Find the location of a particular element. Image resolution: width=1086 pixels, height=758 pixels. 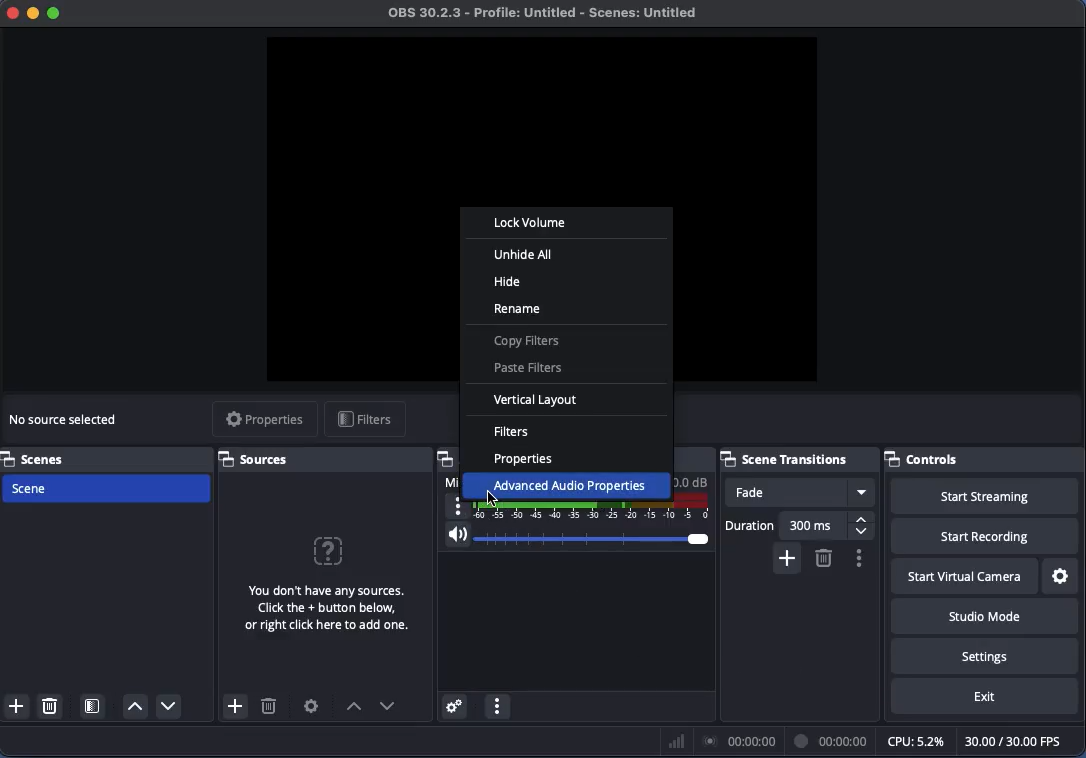

Open scene filters is located at coordinates (94, 708).